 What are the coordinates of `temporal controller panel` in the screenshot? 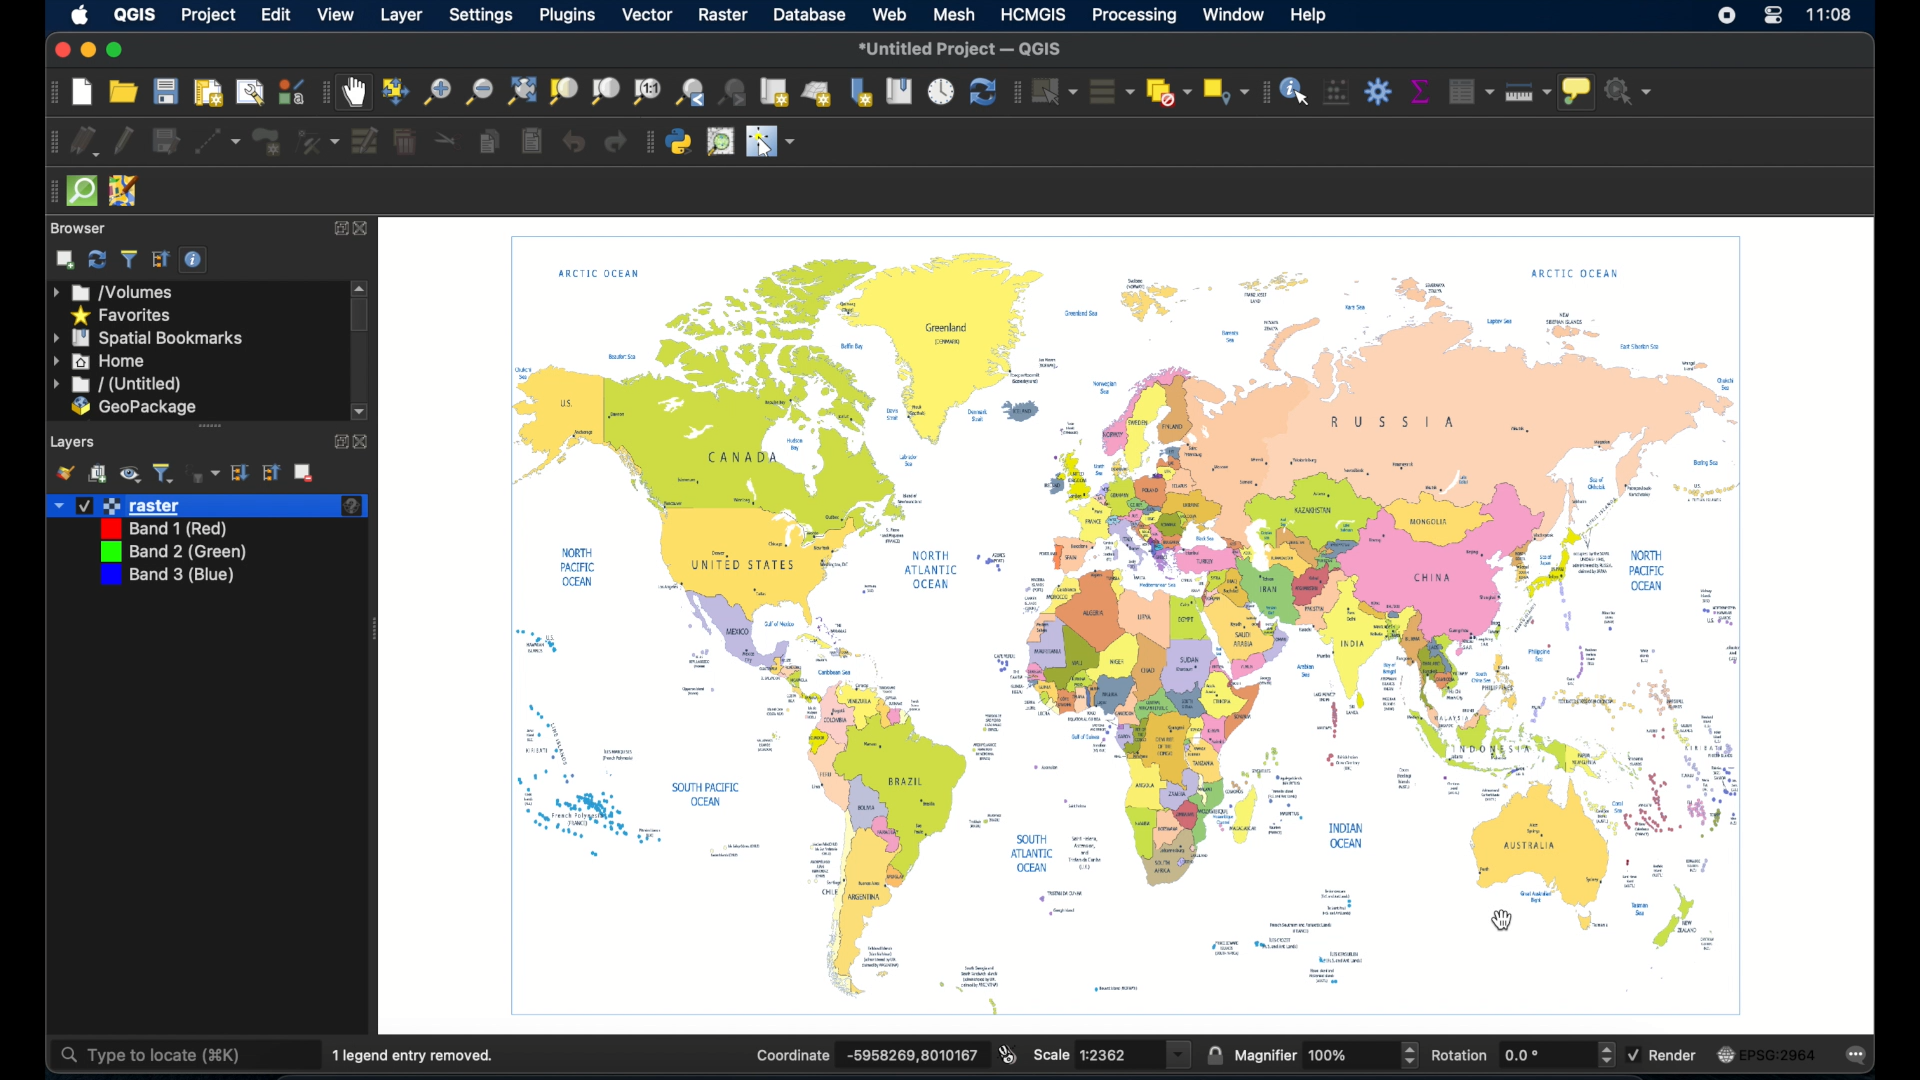 It's located at (941, 91).